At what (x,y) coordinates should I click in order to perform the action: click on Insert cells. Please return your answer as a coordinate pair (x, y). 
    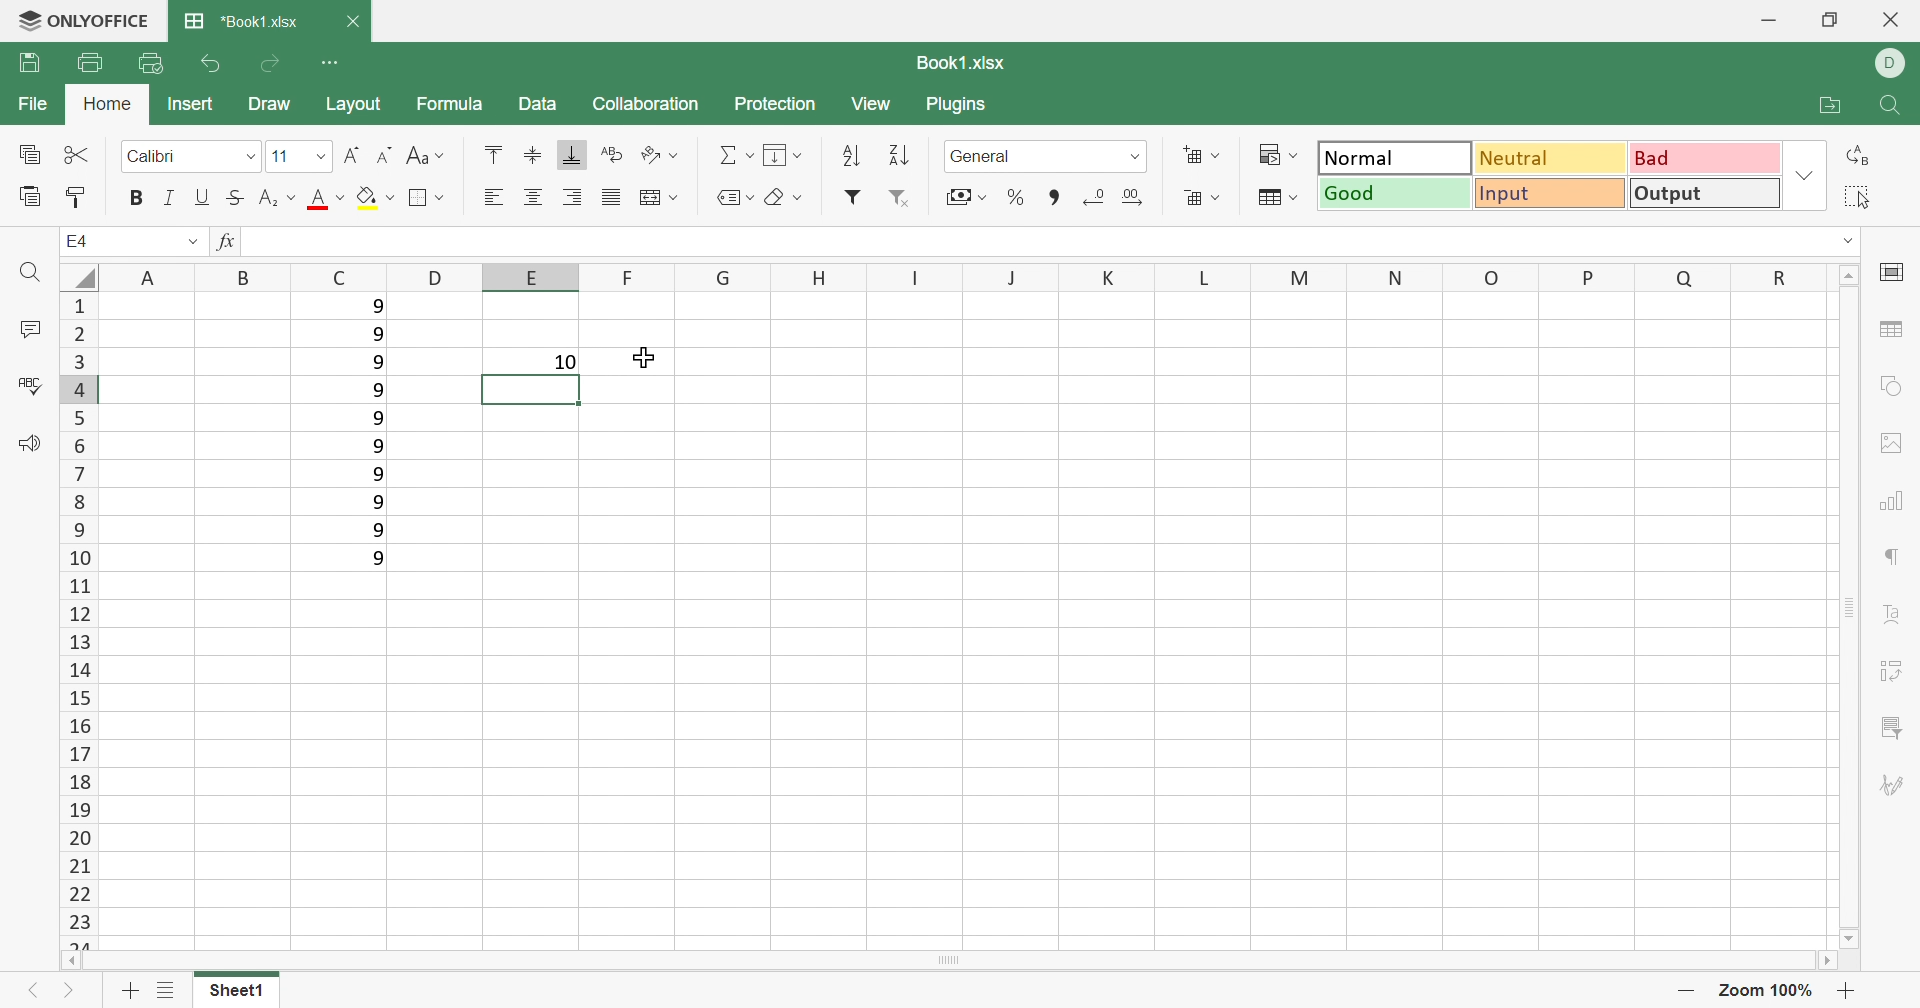
    Looking at the image, I should click on (1202, 154).